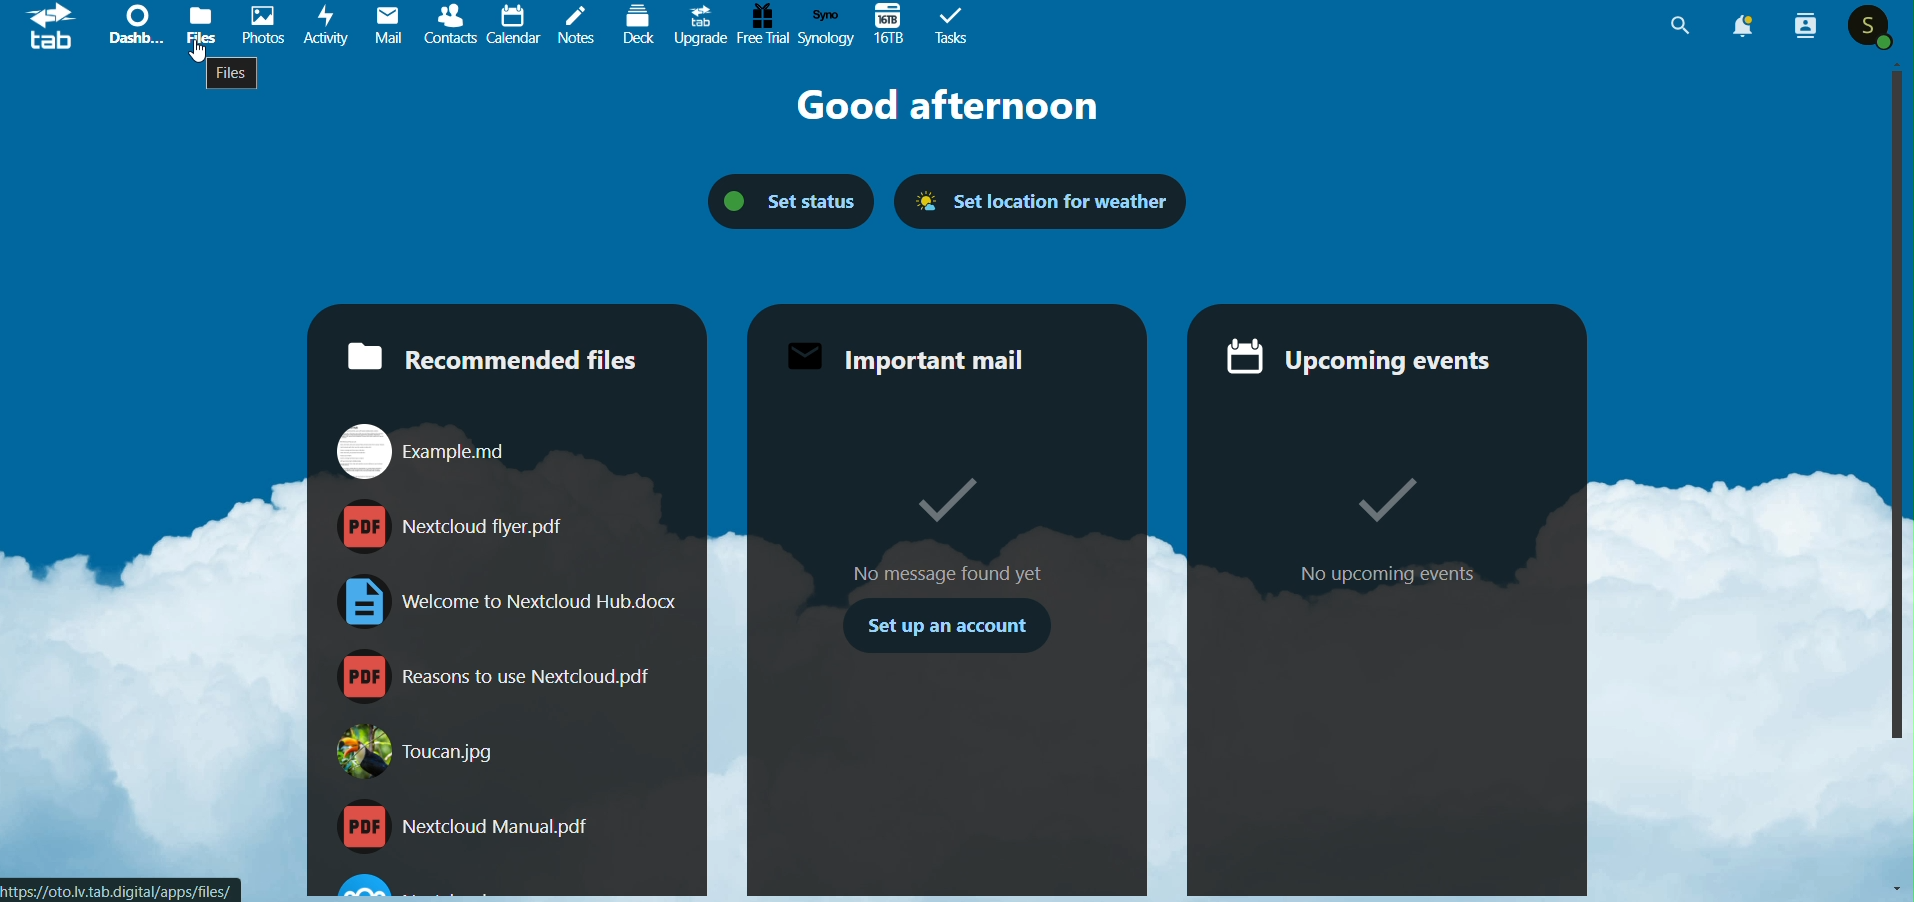 The width and height of the screenshot is (1914, 902). Describe the element at coordinates (1743, 26) in the screenshot. I see `Notification` at that location.